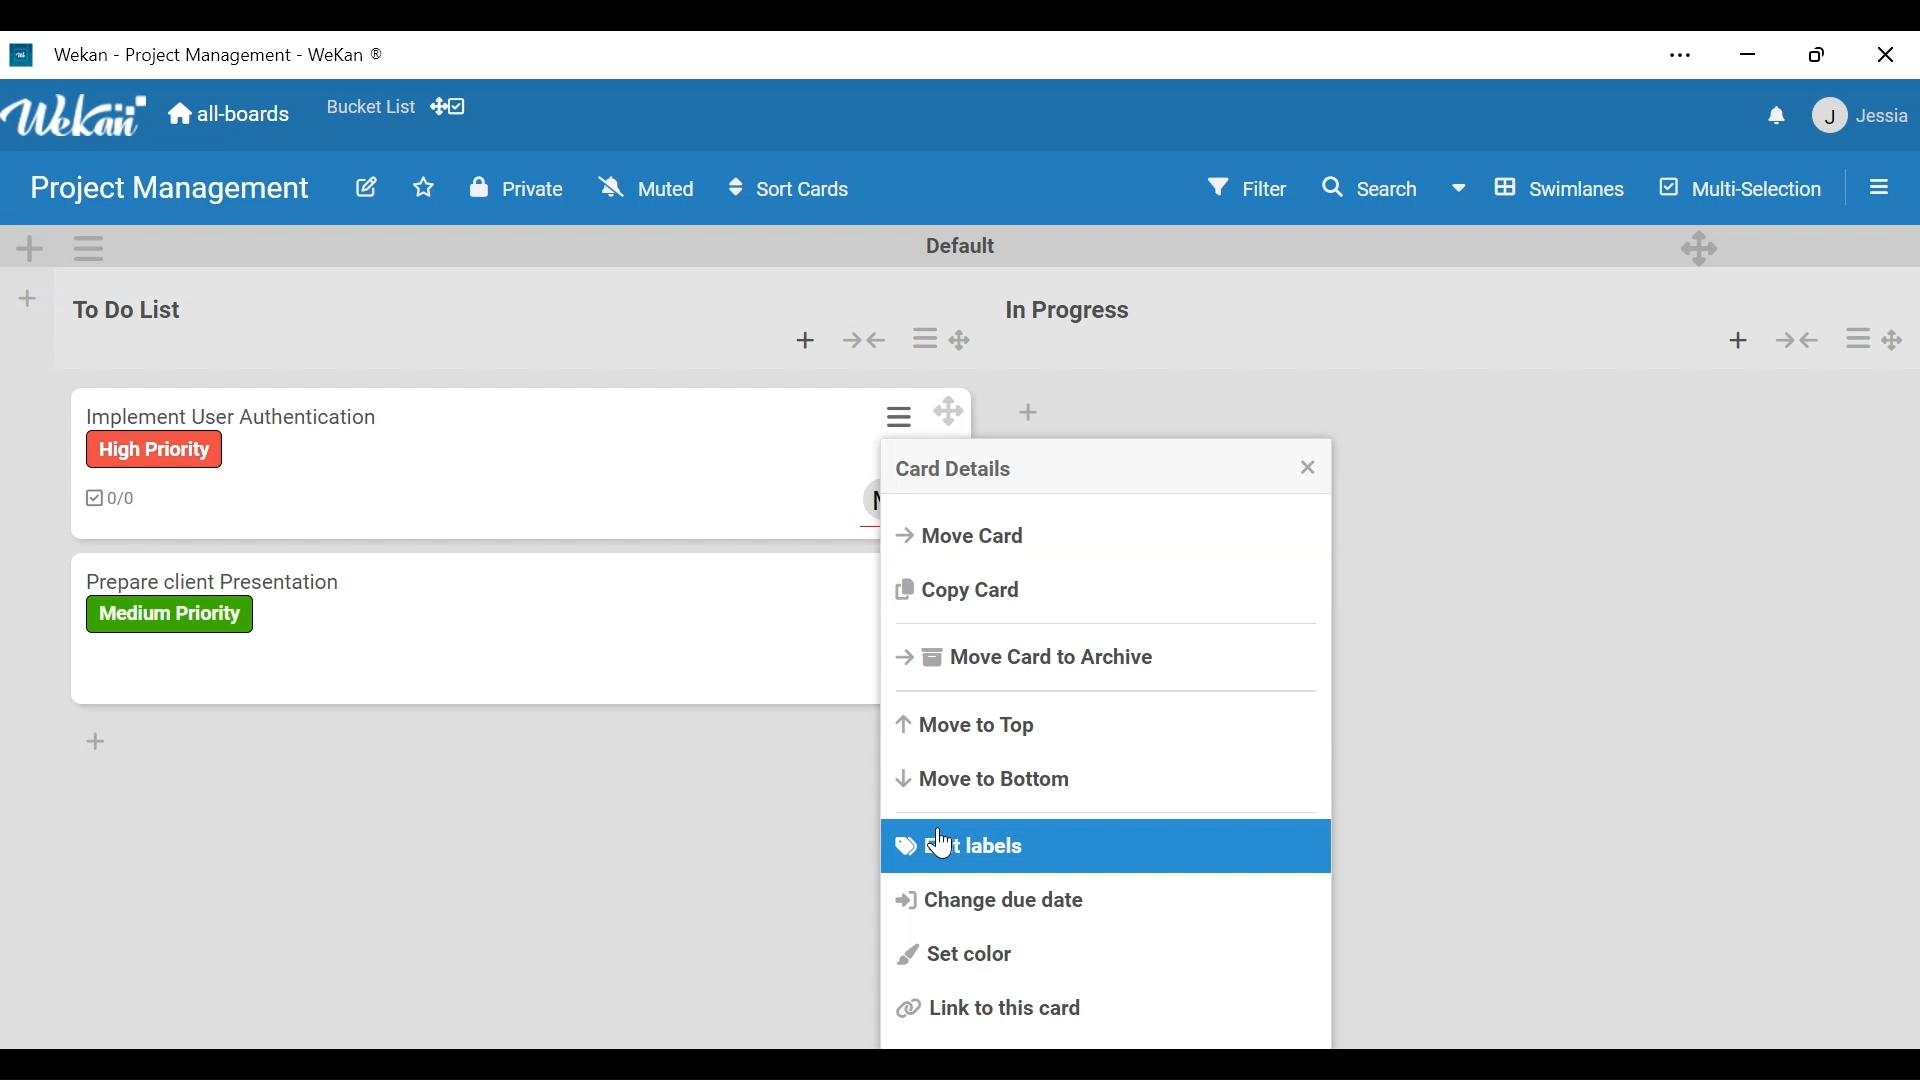 The height and width of the screenshot is (1080, 1920). Describe the element at coordinates (1862, 117) in the screenshot. I see `Member Settings` at that location.